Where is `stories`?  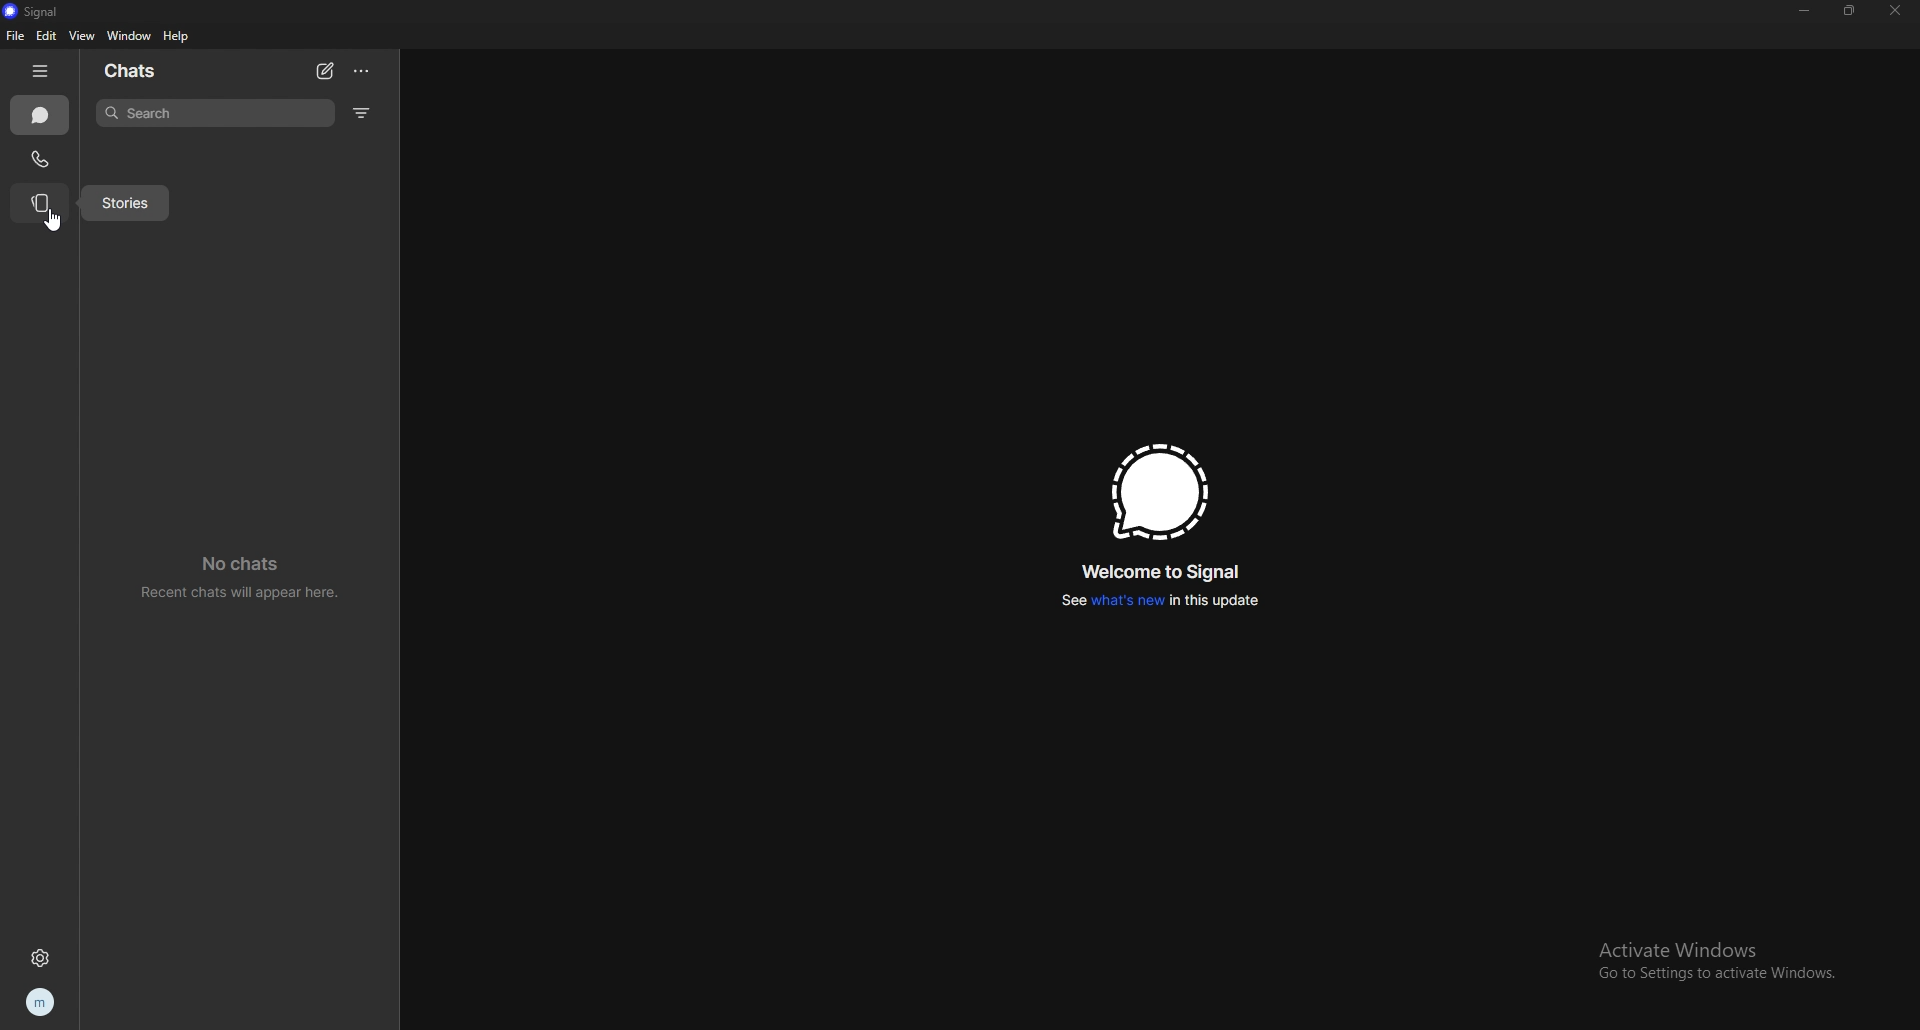
stories is located at coordinates (128, 205).